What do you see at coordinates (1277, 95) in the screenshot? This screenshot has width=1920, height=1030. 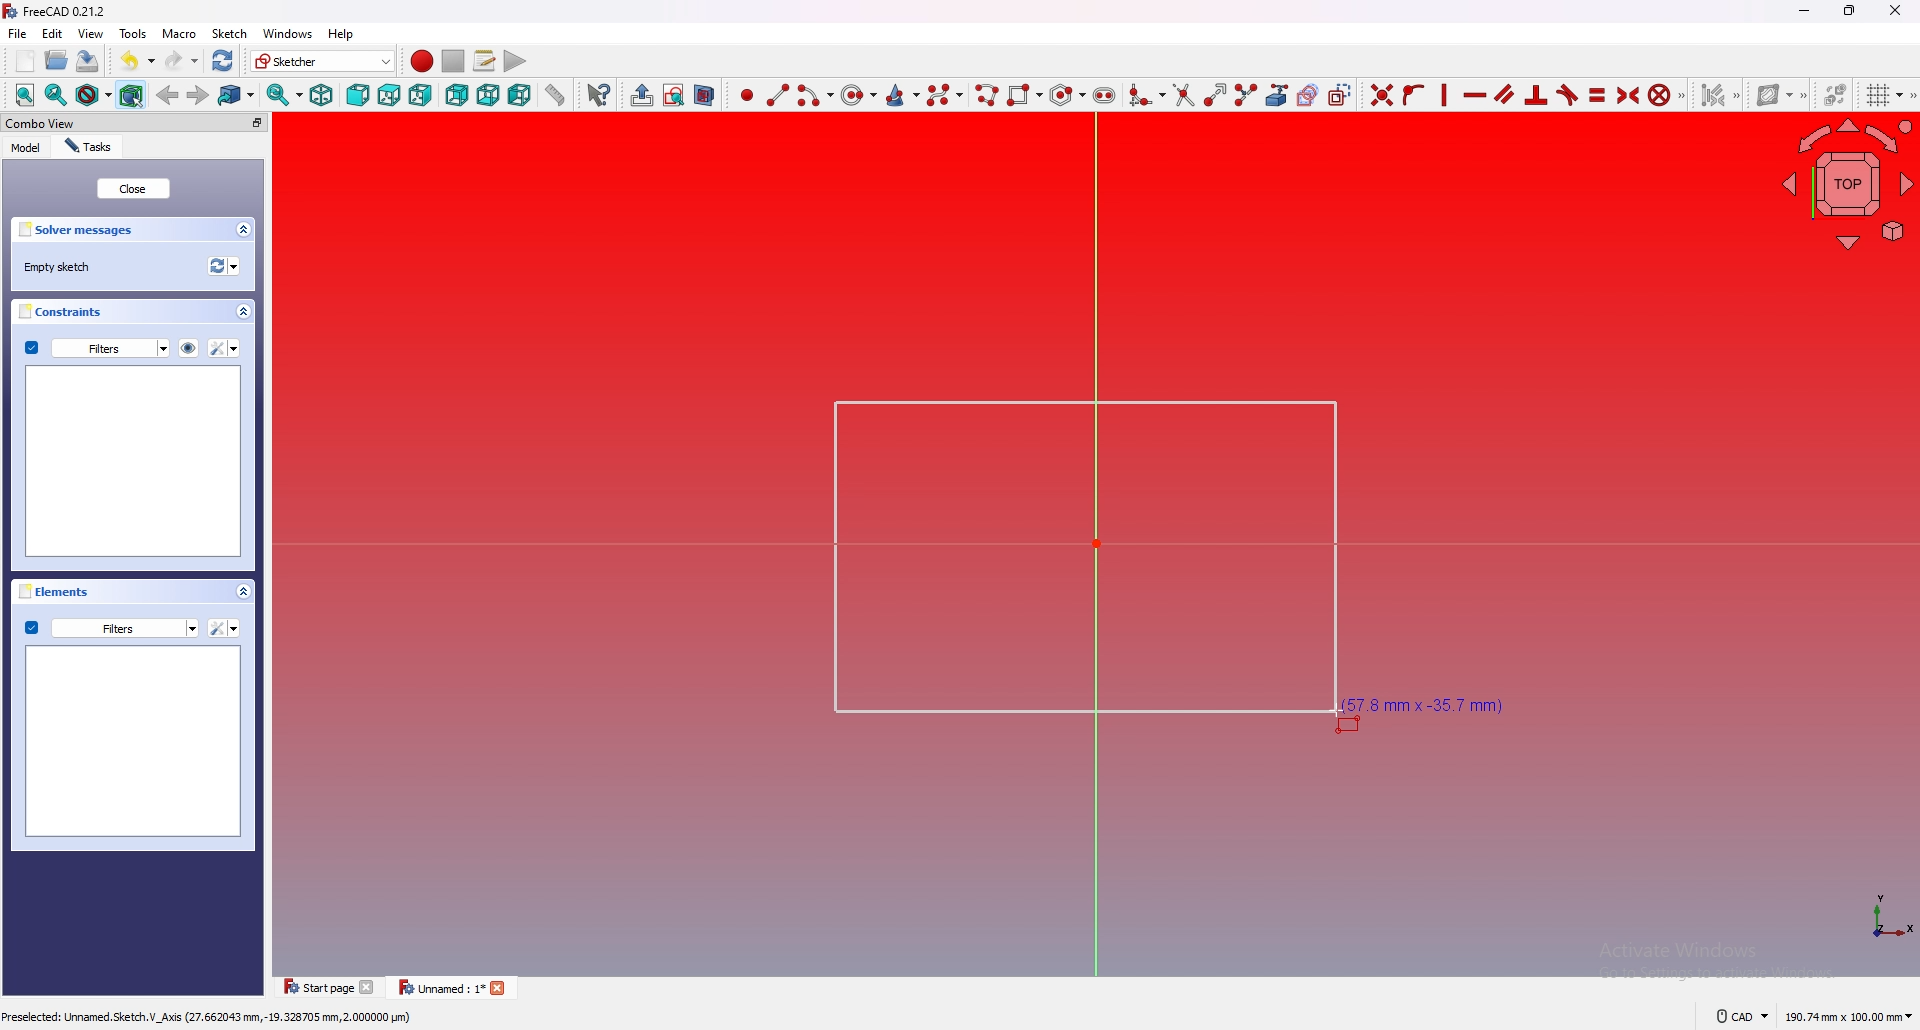 I see `create external geometry` at bounding box center [1277, 95].